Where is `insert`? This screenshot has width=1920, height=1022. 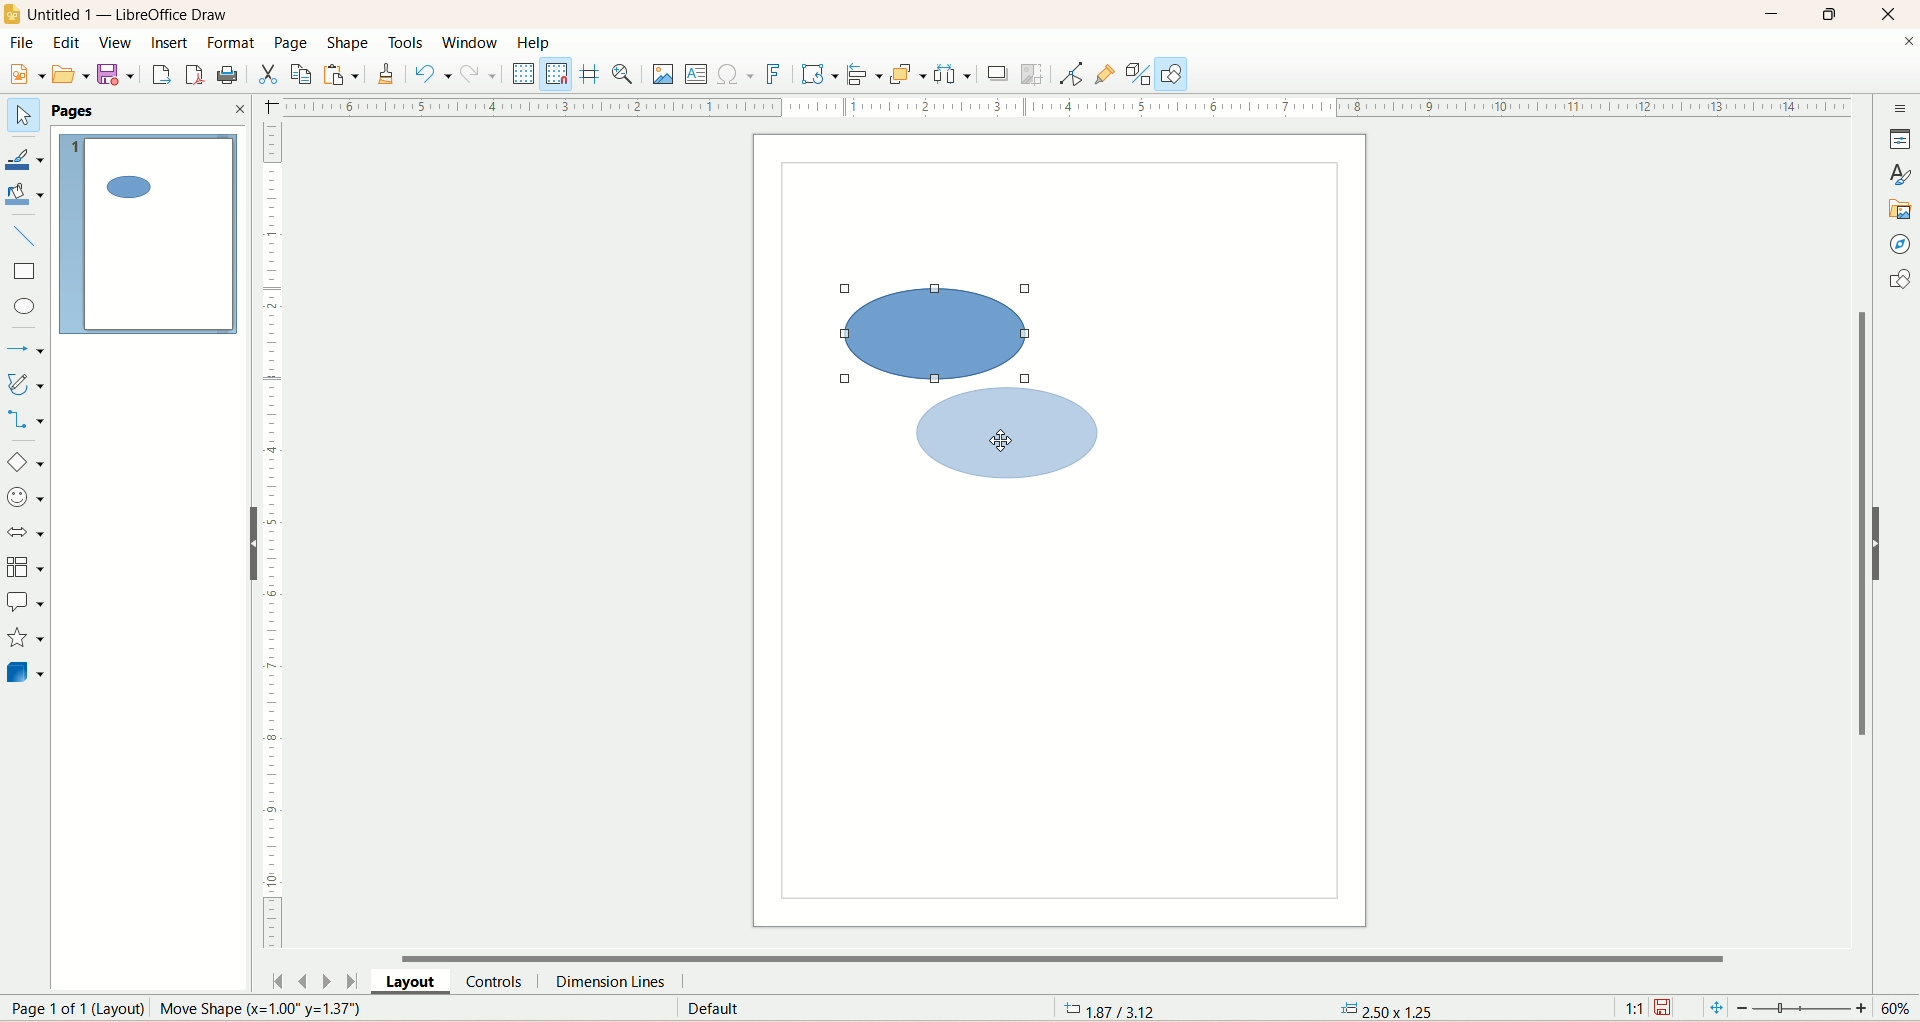 insert is located at coordinates (166, 43).